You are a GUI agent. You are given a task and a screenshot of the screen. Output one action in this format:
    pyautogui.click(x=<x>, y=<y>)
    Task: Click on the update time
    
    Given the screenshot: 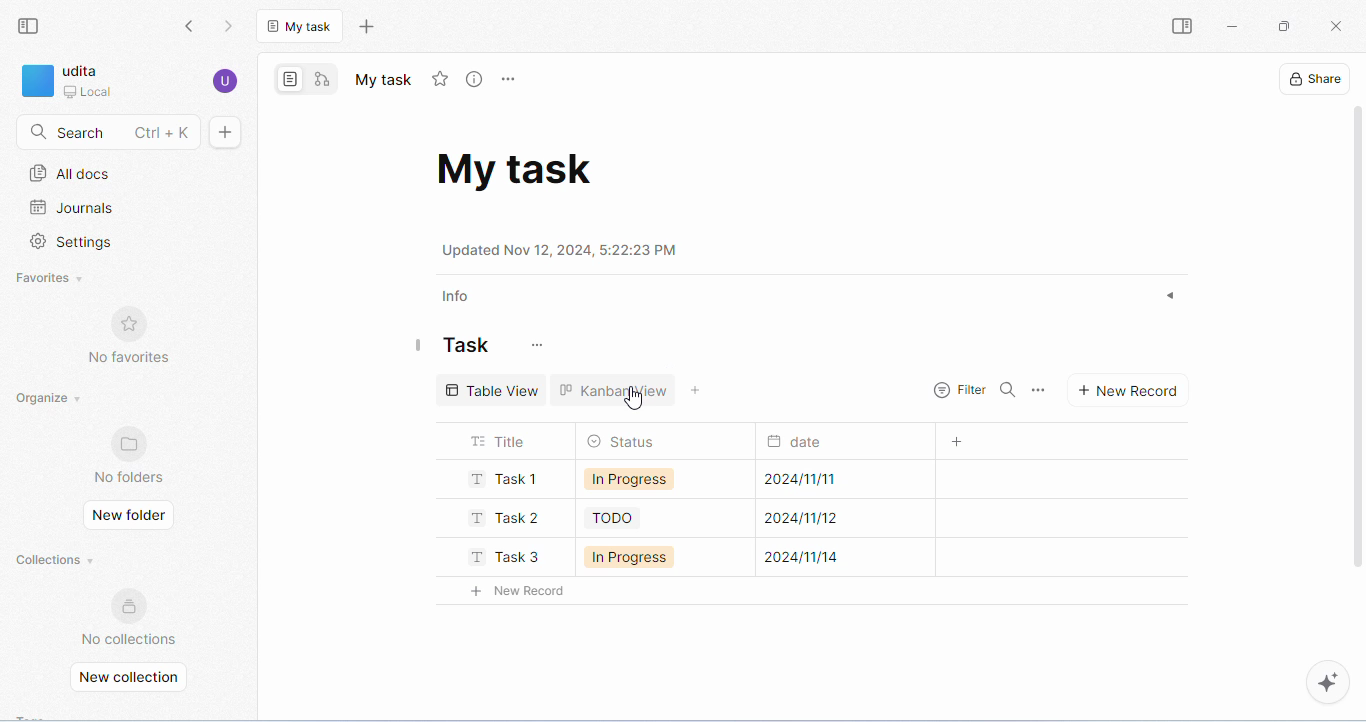 What is the action you would take?
    pyautogui.click(x=566, y=251)
    